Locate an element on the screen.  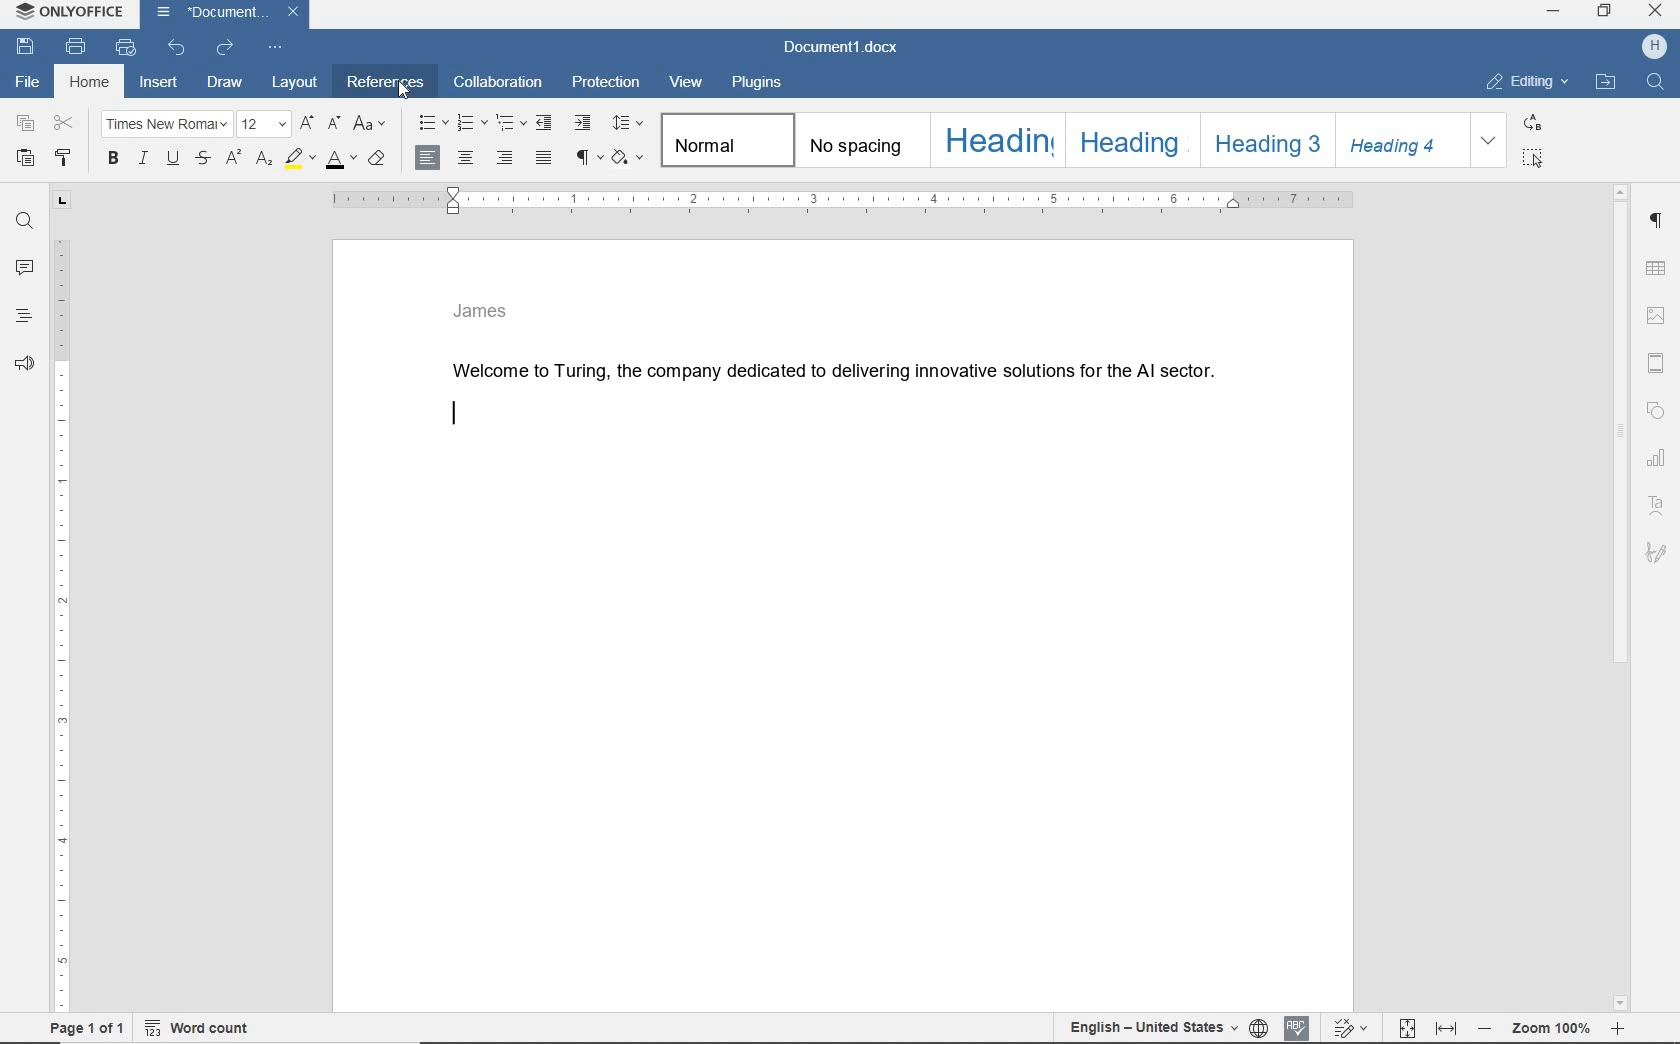
superscript is located at coordinates (234, 160).